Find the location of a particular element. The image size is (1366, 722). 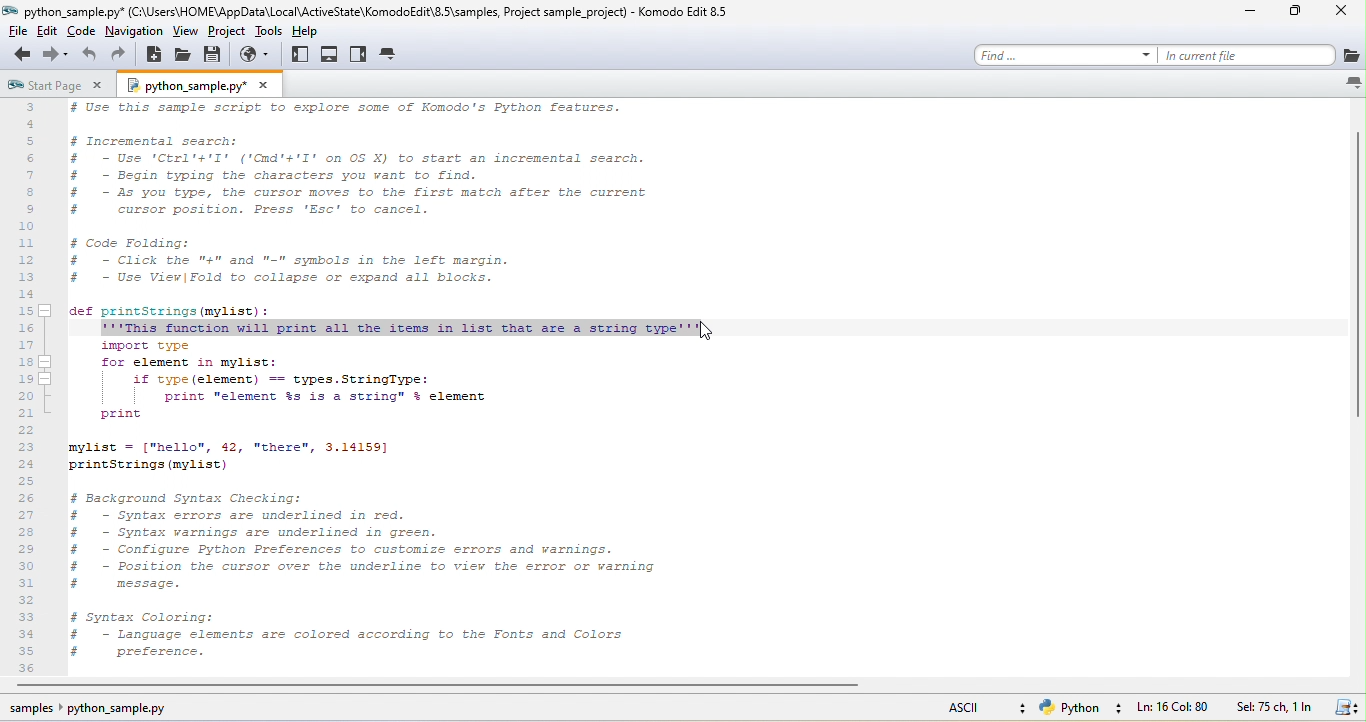

find is located at coordinates (1065, 54).